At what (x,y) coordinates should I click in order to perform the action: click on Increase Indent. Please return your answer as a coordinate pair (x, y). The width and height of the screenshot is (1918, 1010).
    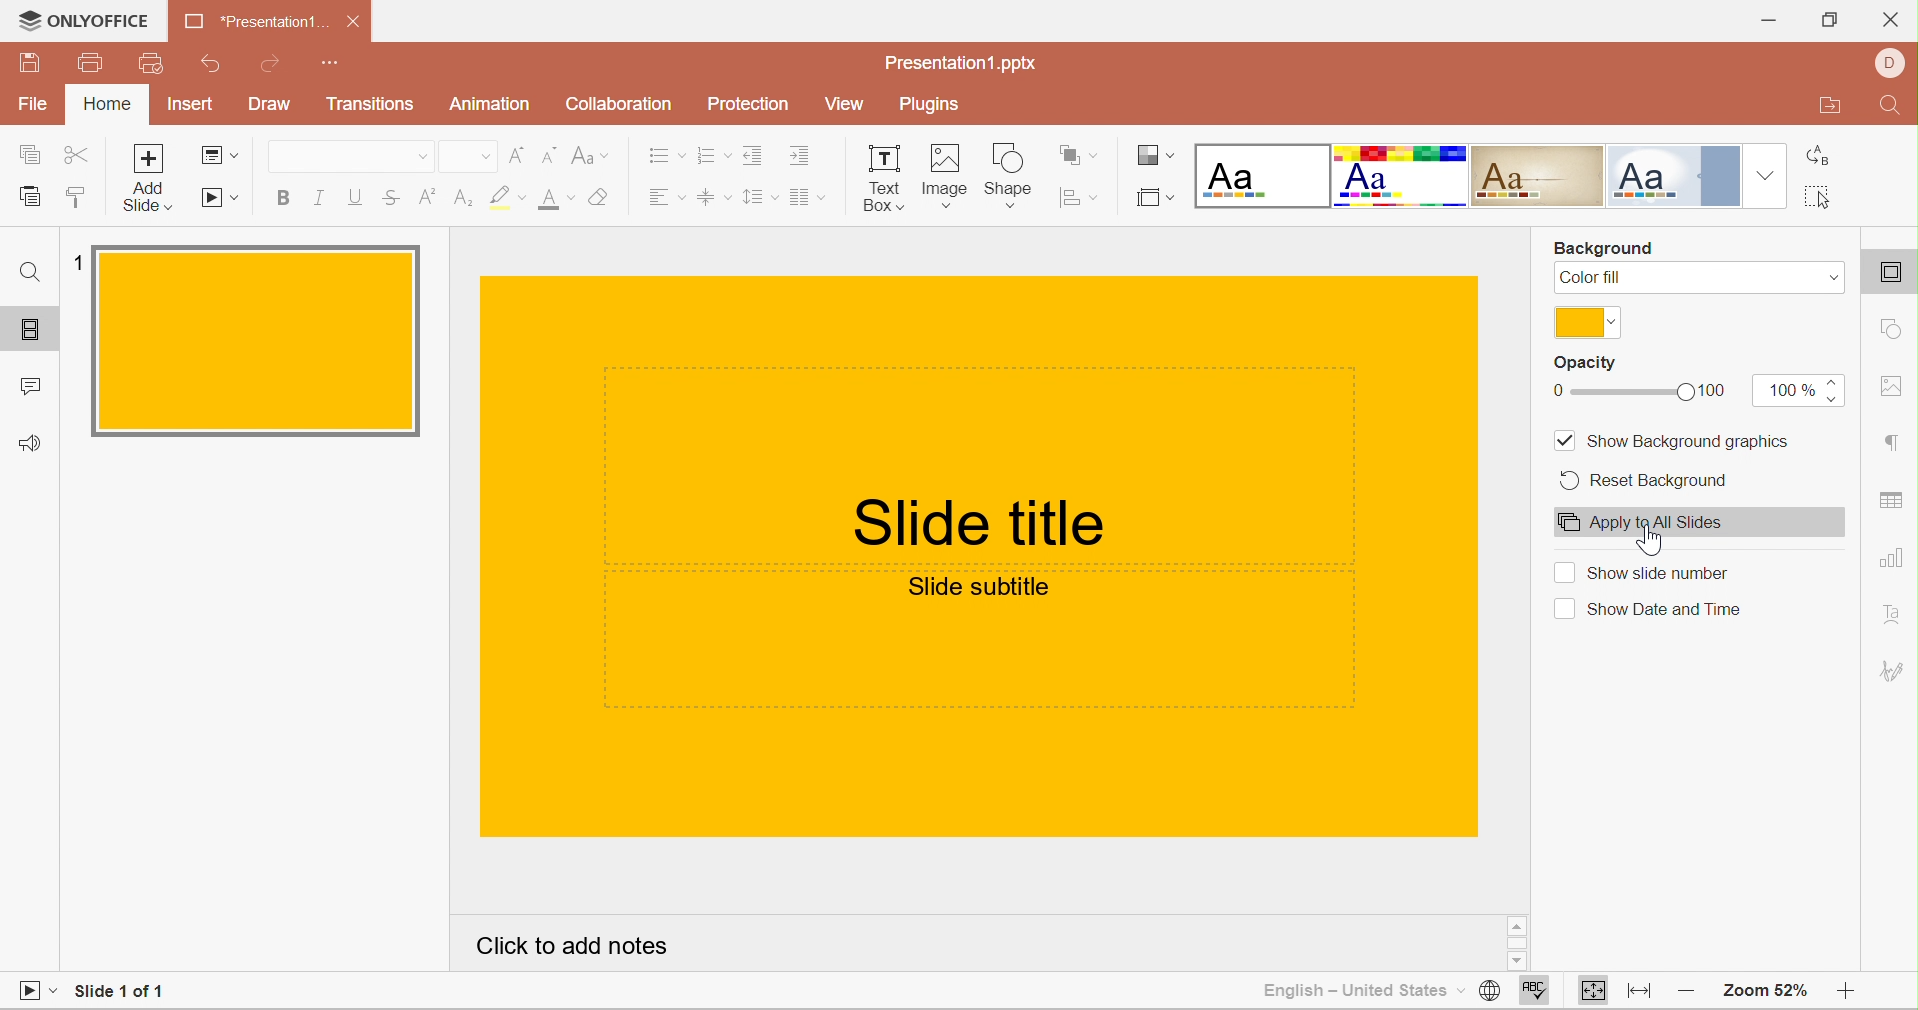
    Looking at the image, I should click on (800, 157).